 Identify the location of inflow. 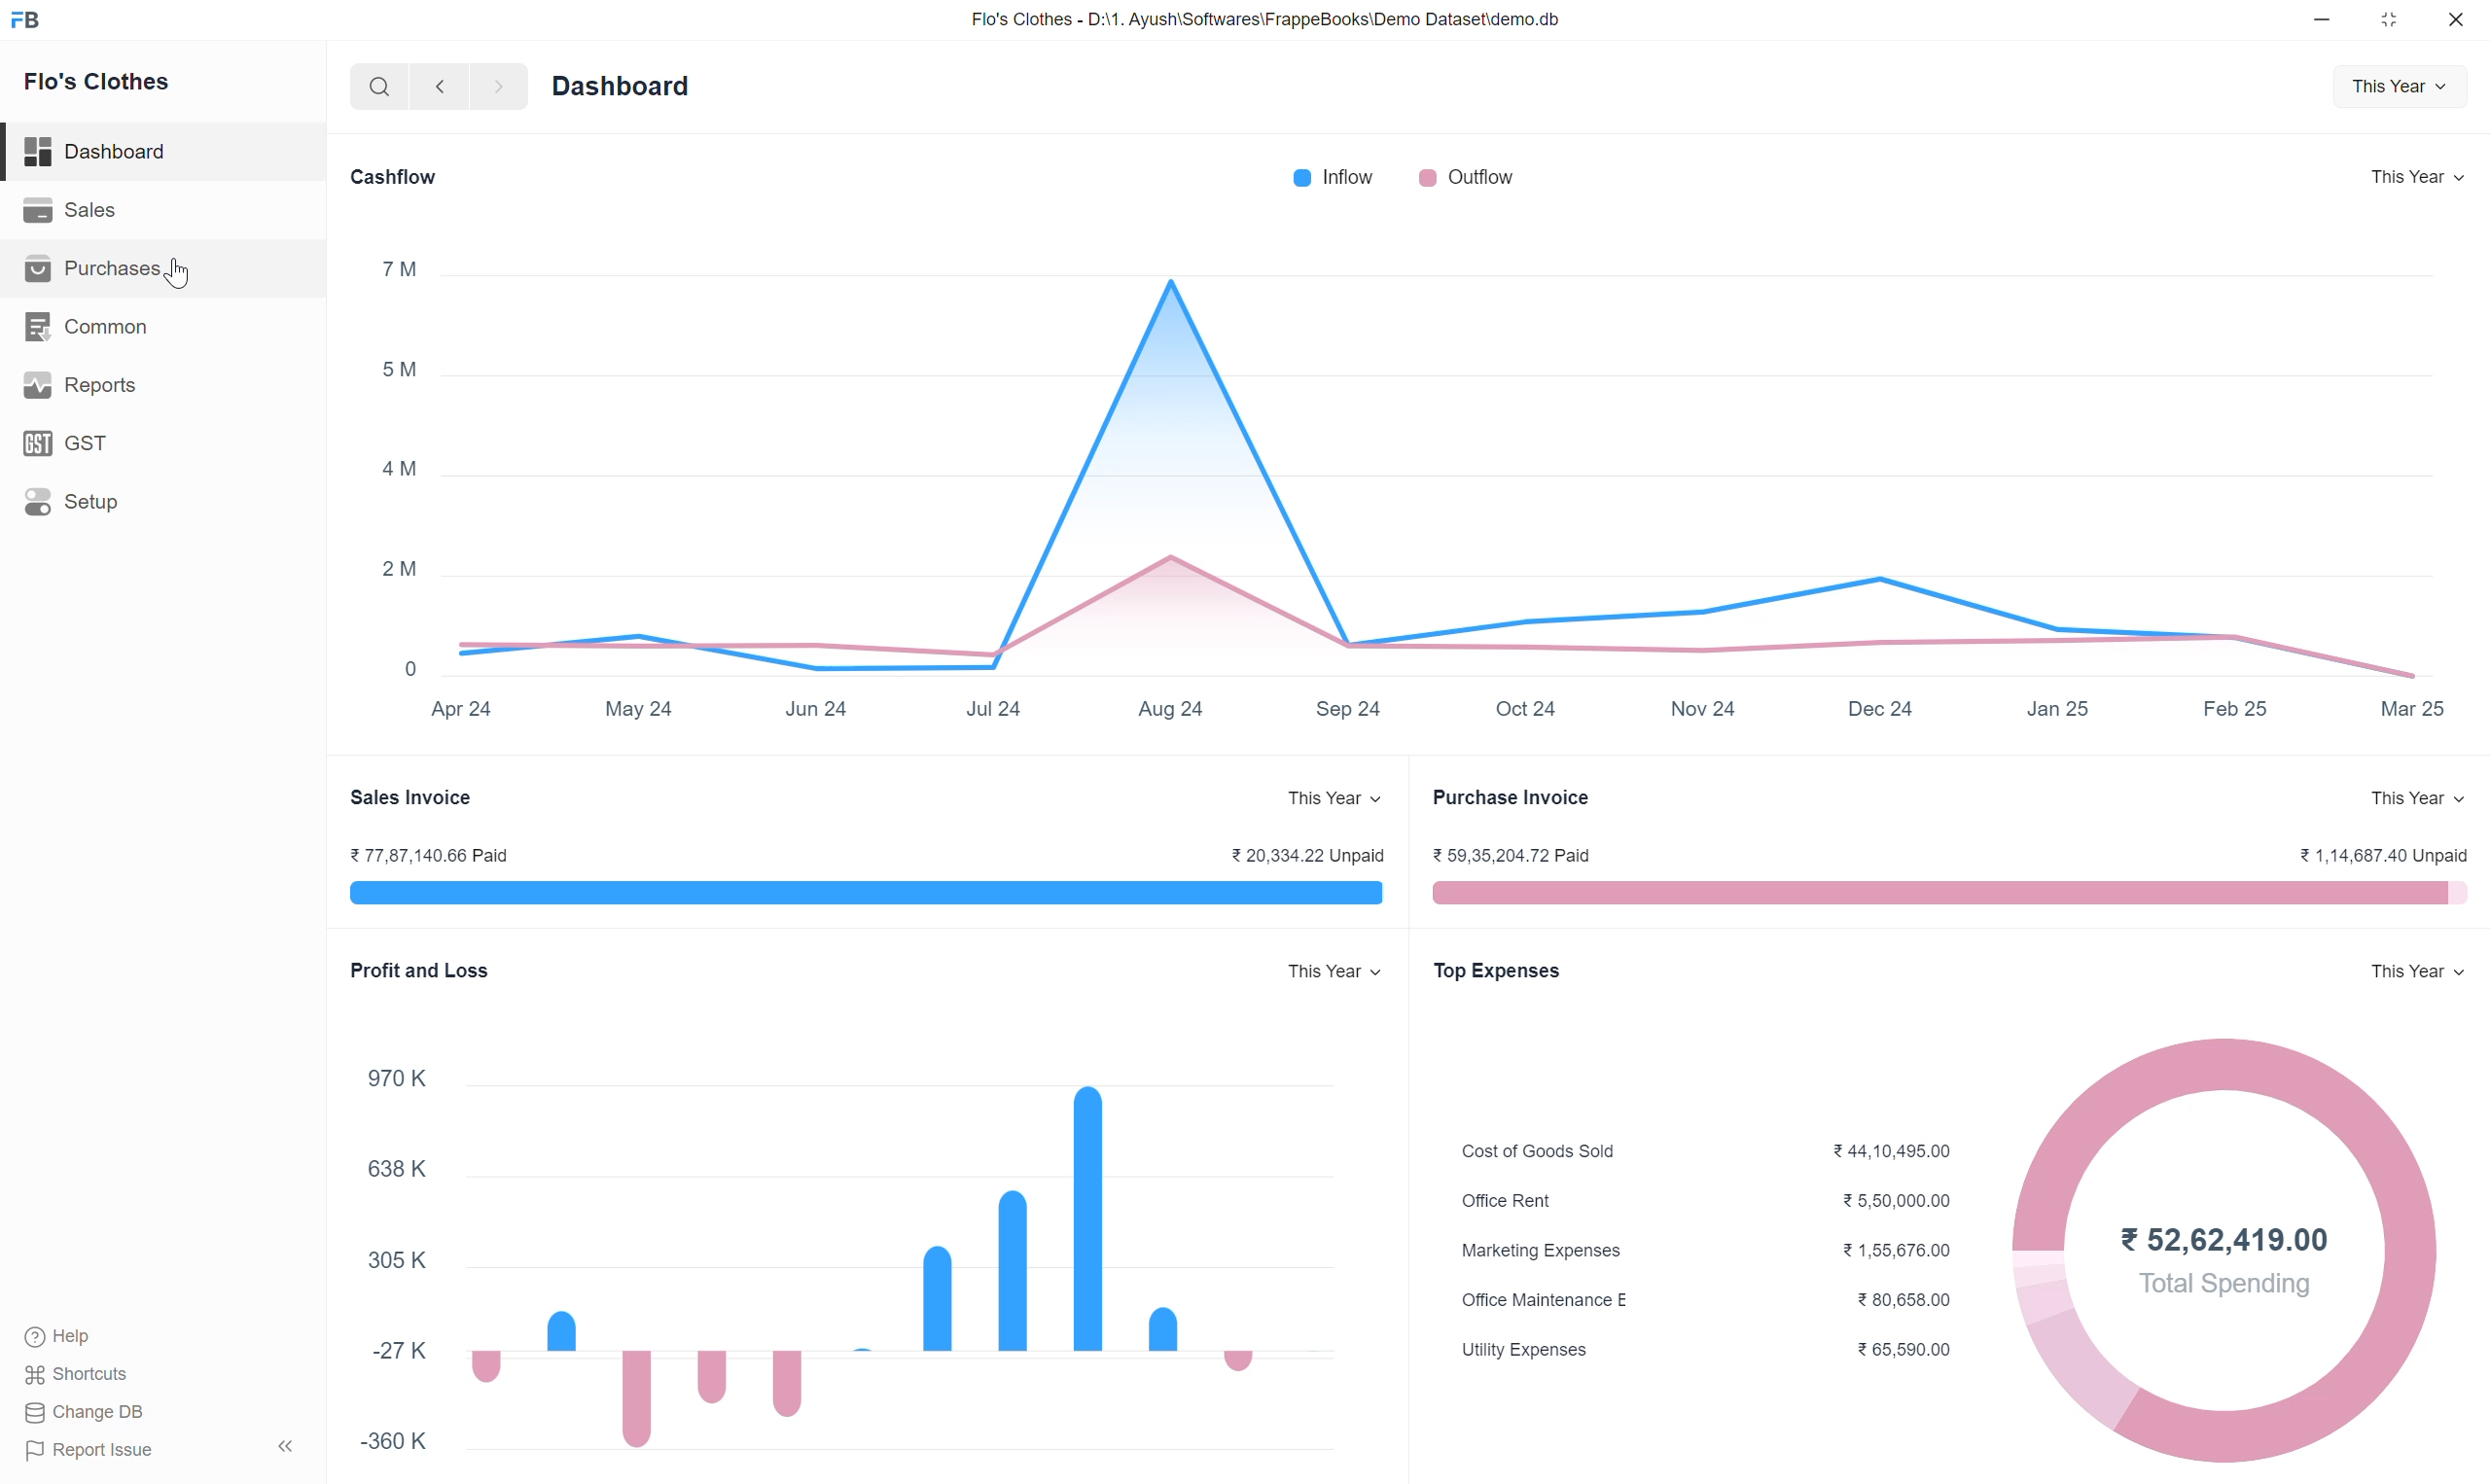
(1333, 177).